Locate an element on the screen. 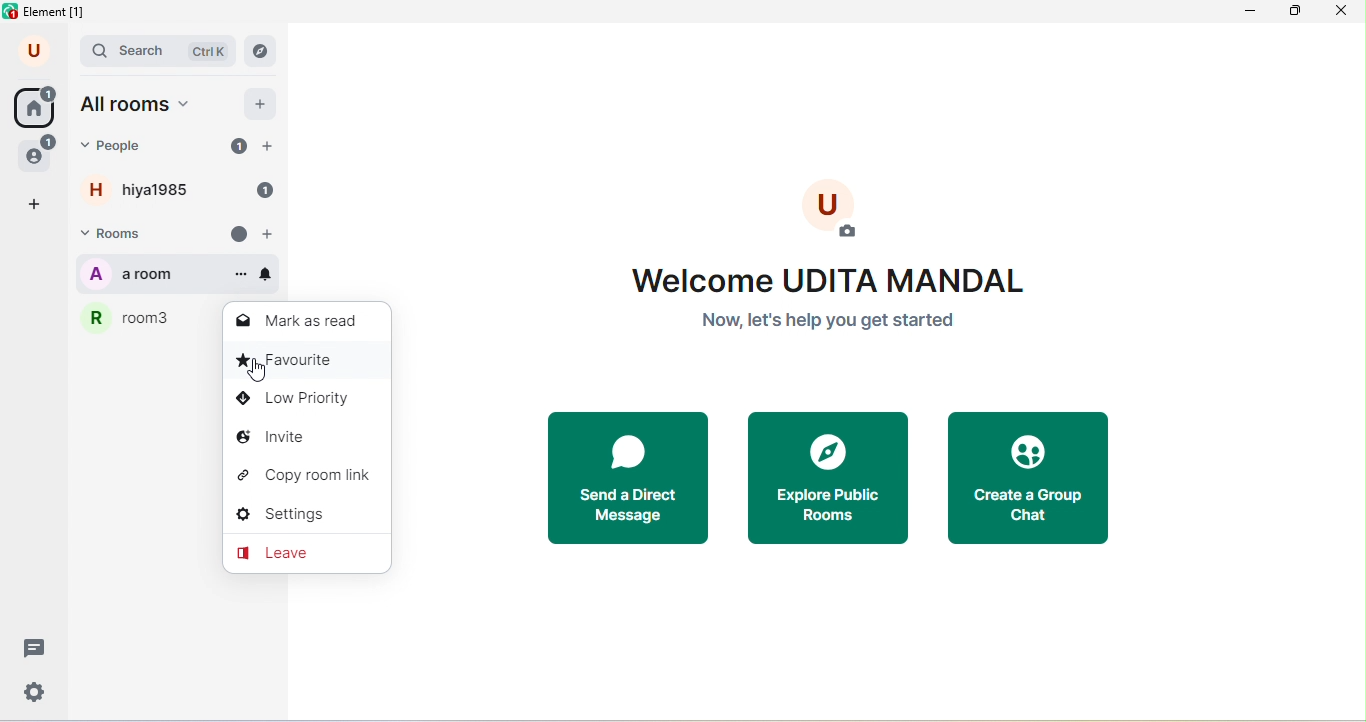  people is located at coordinates (120, 146).